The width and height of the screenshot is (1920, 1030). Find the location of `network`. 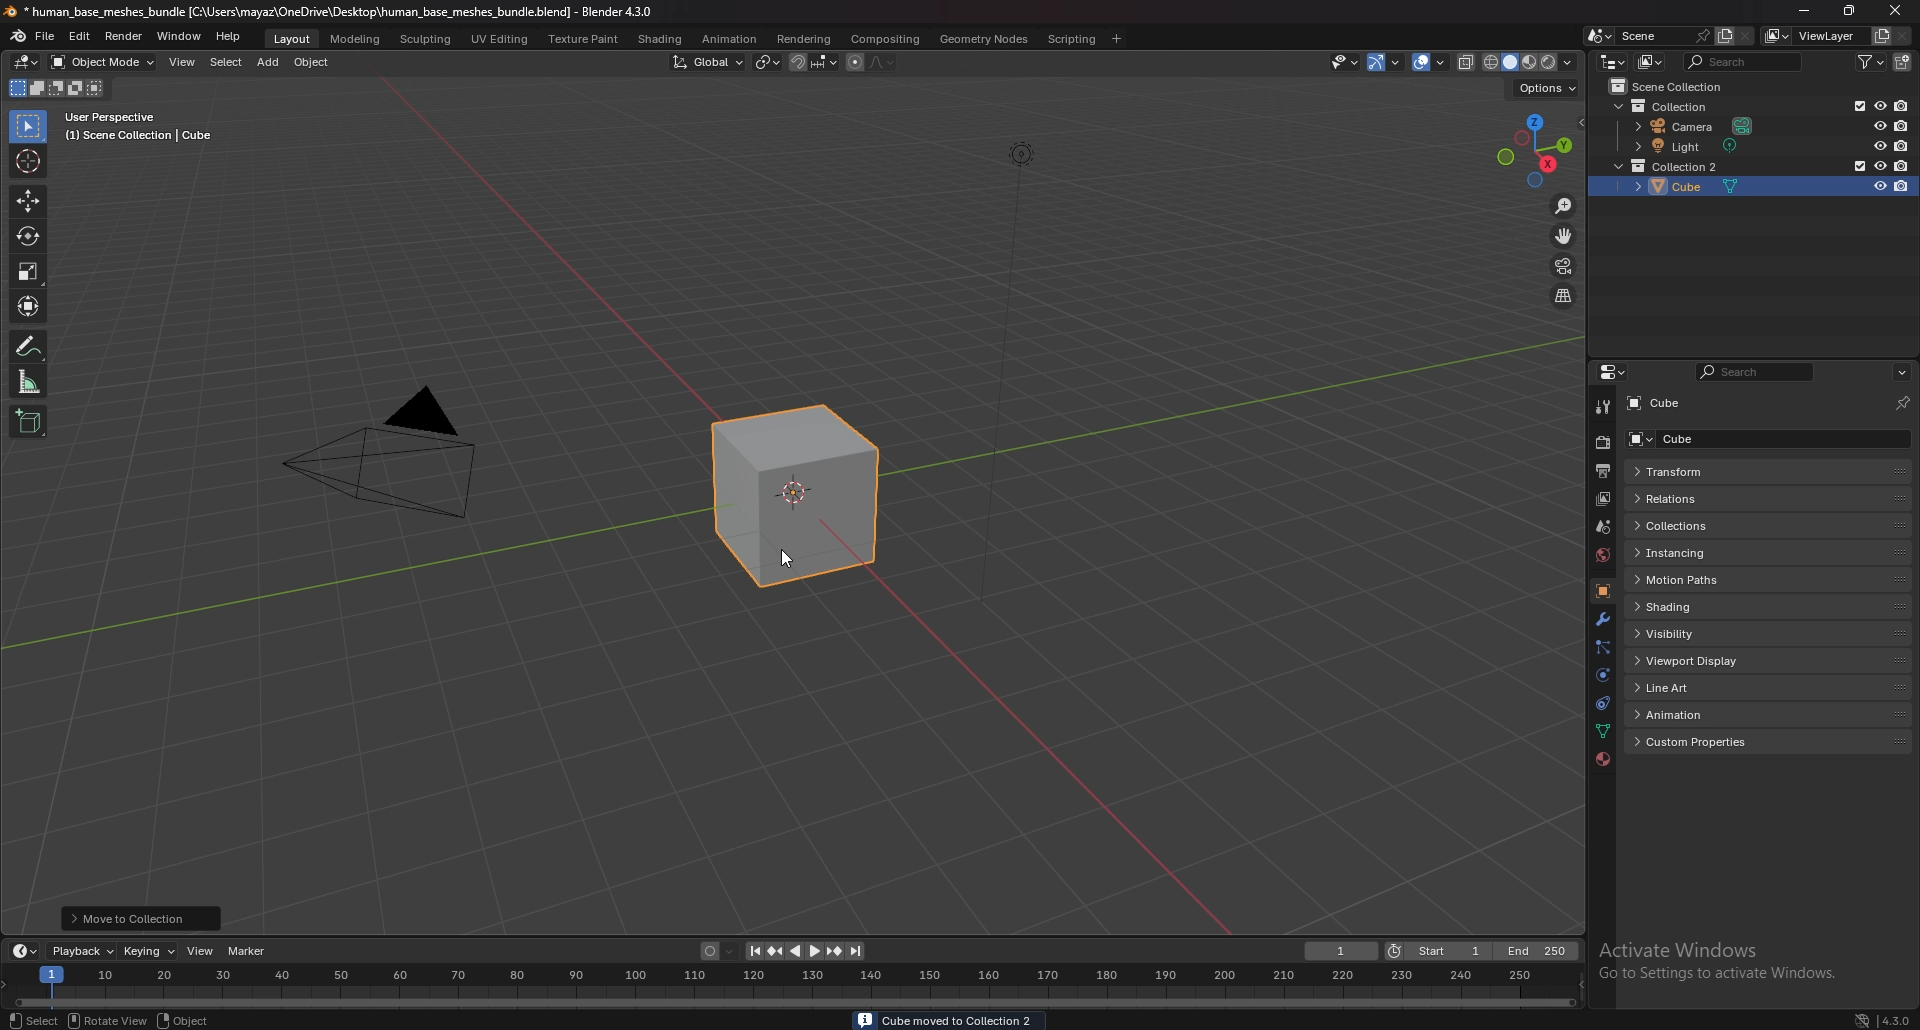

network is located at coordinates (1862, 1018).